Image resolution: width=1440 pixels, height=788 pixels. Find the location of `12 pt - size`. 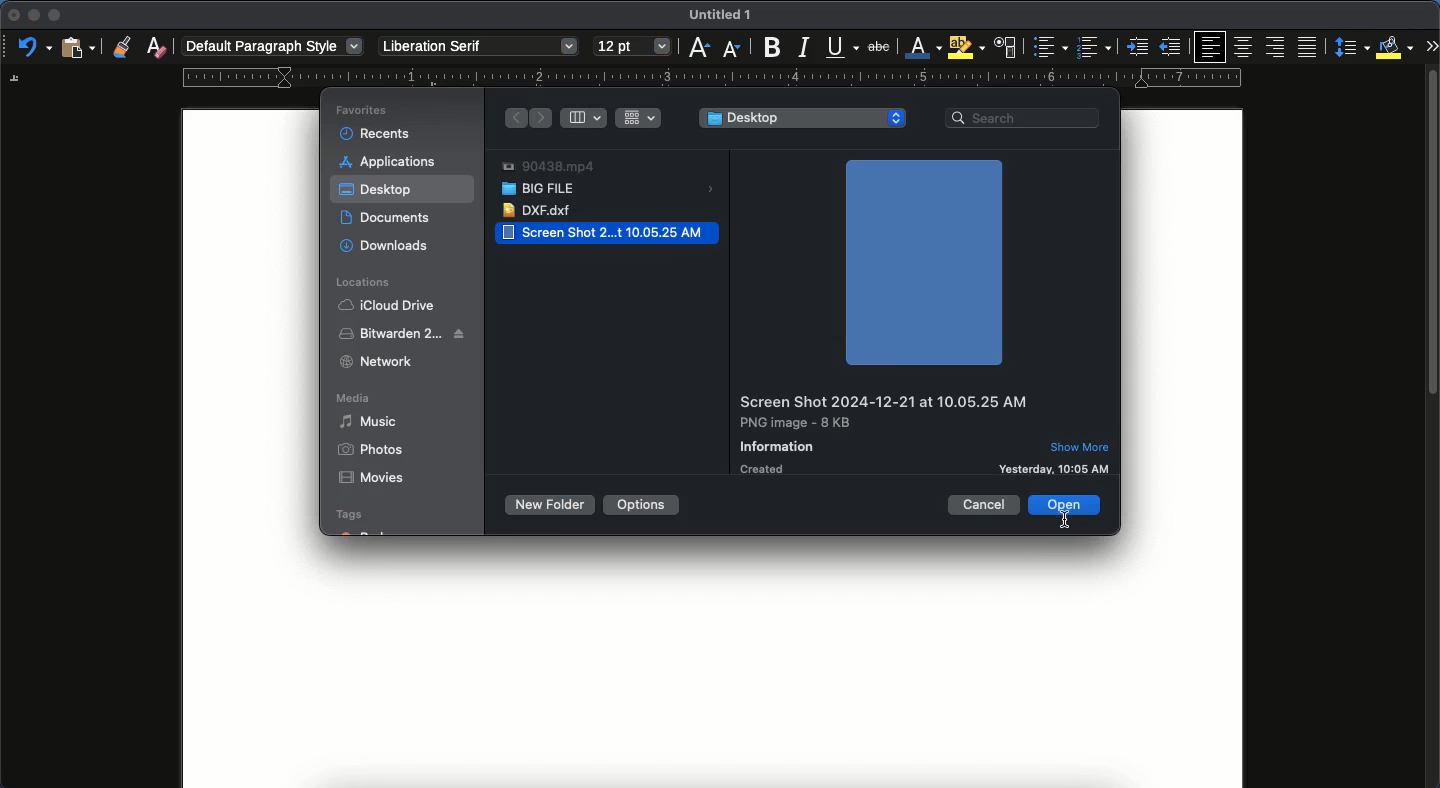

12 pt - size is located at coordinates (631, 47).